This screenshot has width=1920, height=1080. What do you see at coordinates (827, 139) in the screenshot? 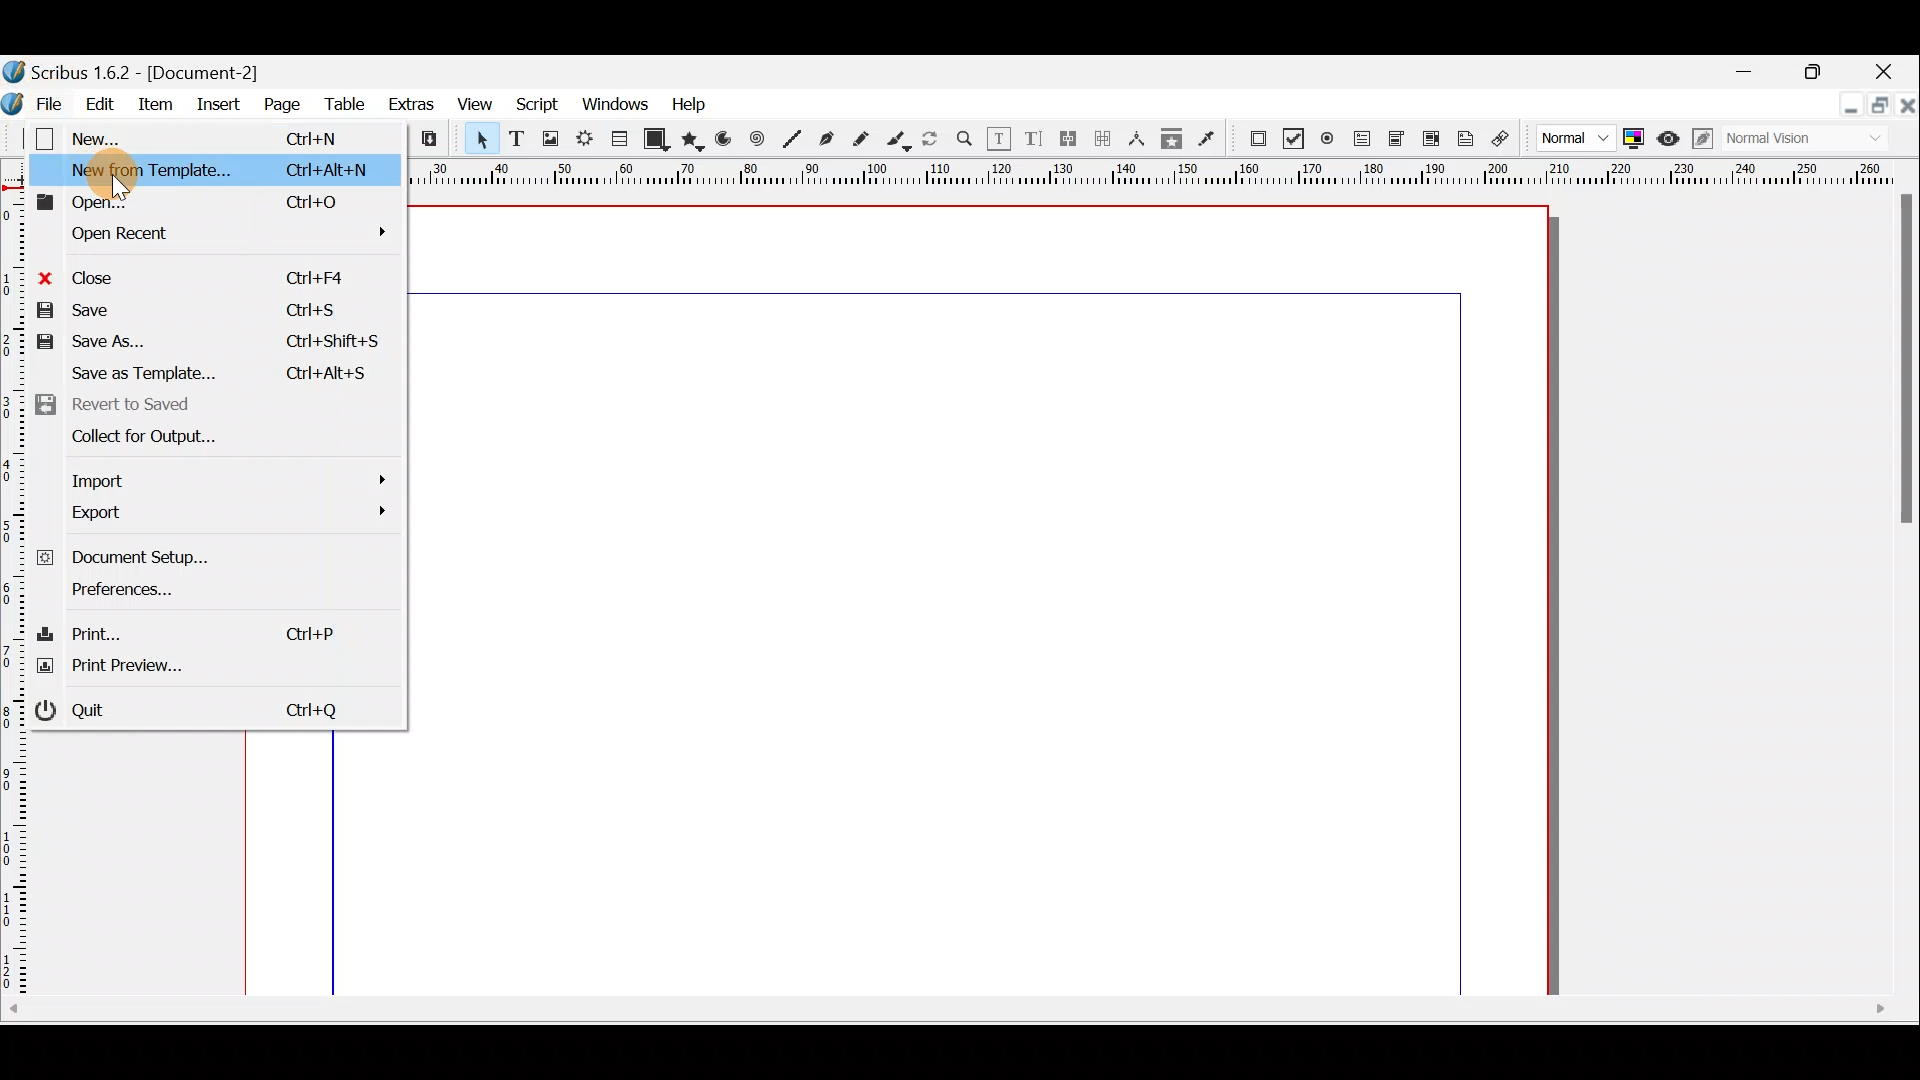
I see `Bezier curver` at bounding box center [827, 139].